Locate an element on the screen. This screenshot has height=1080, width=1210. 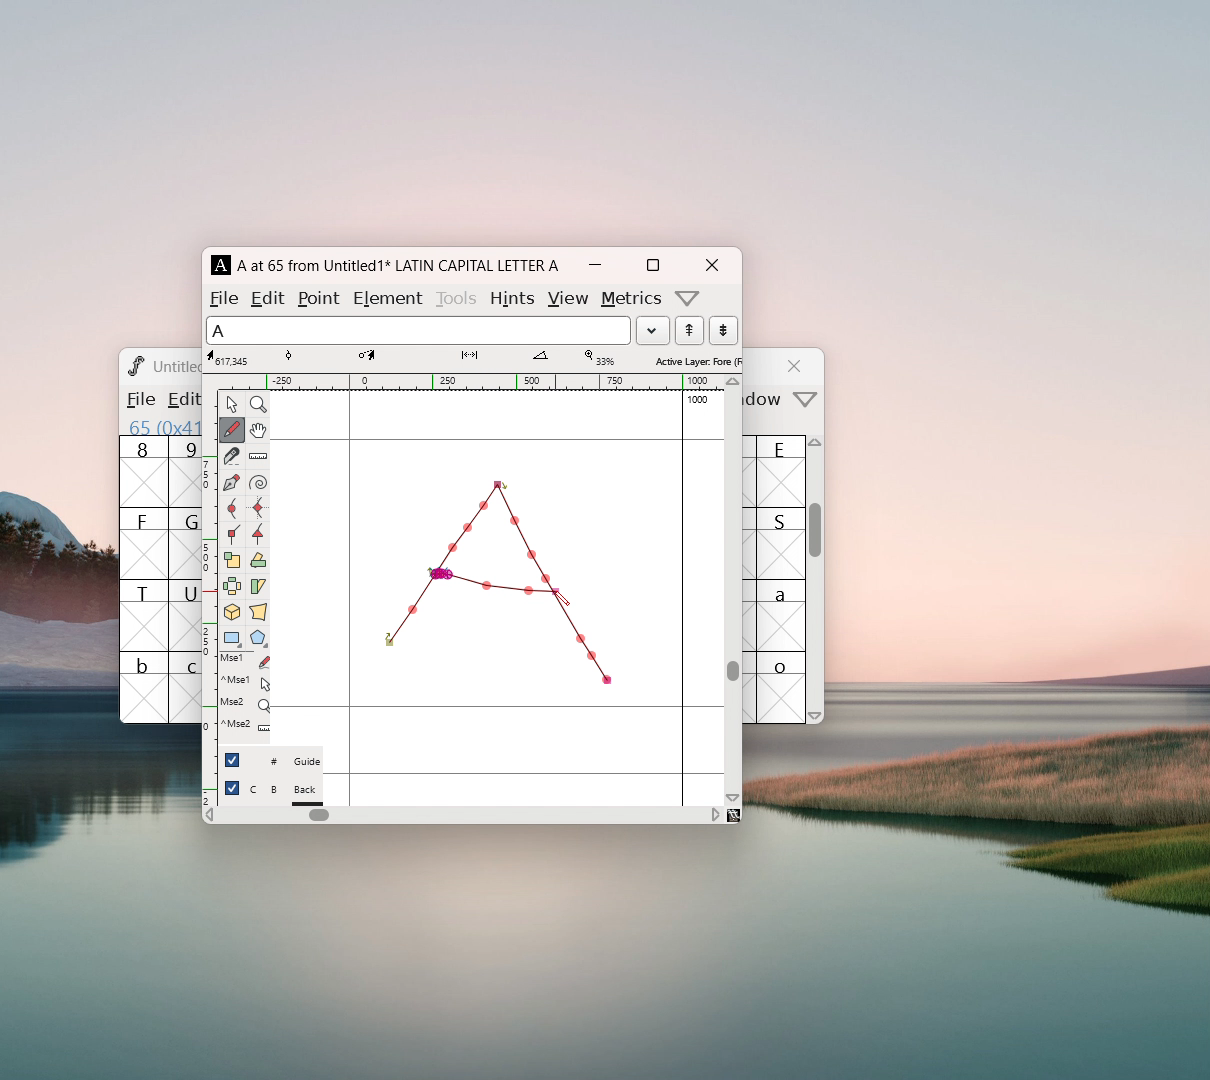
window is located at coordinates (766, 400).